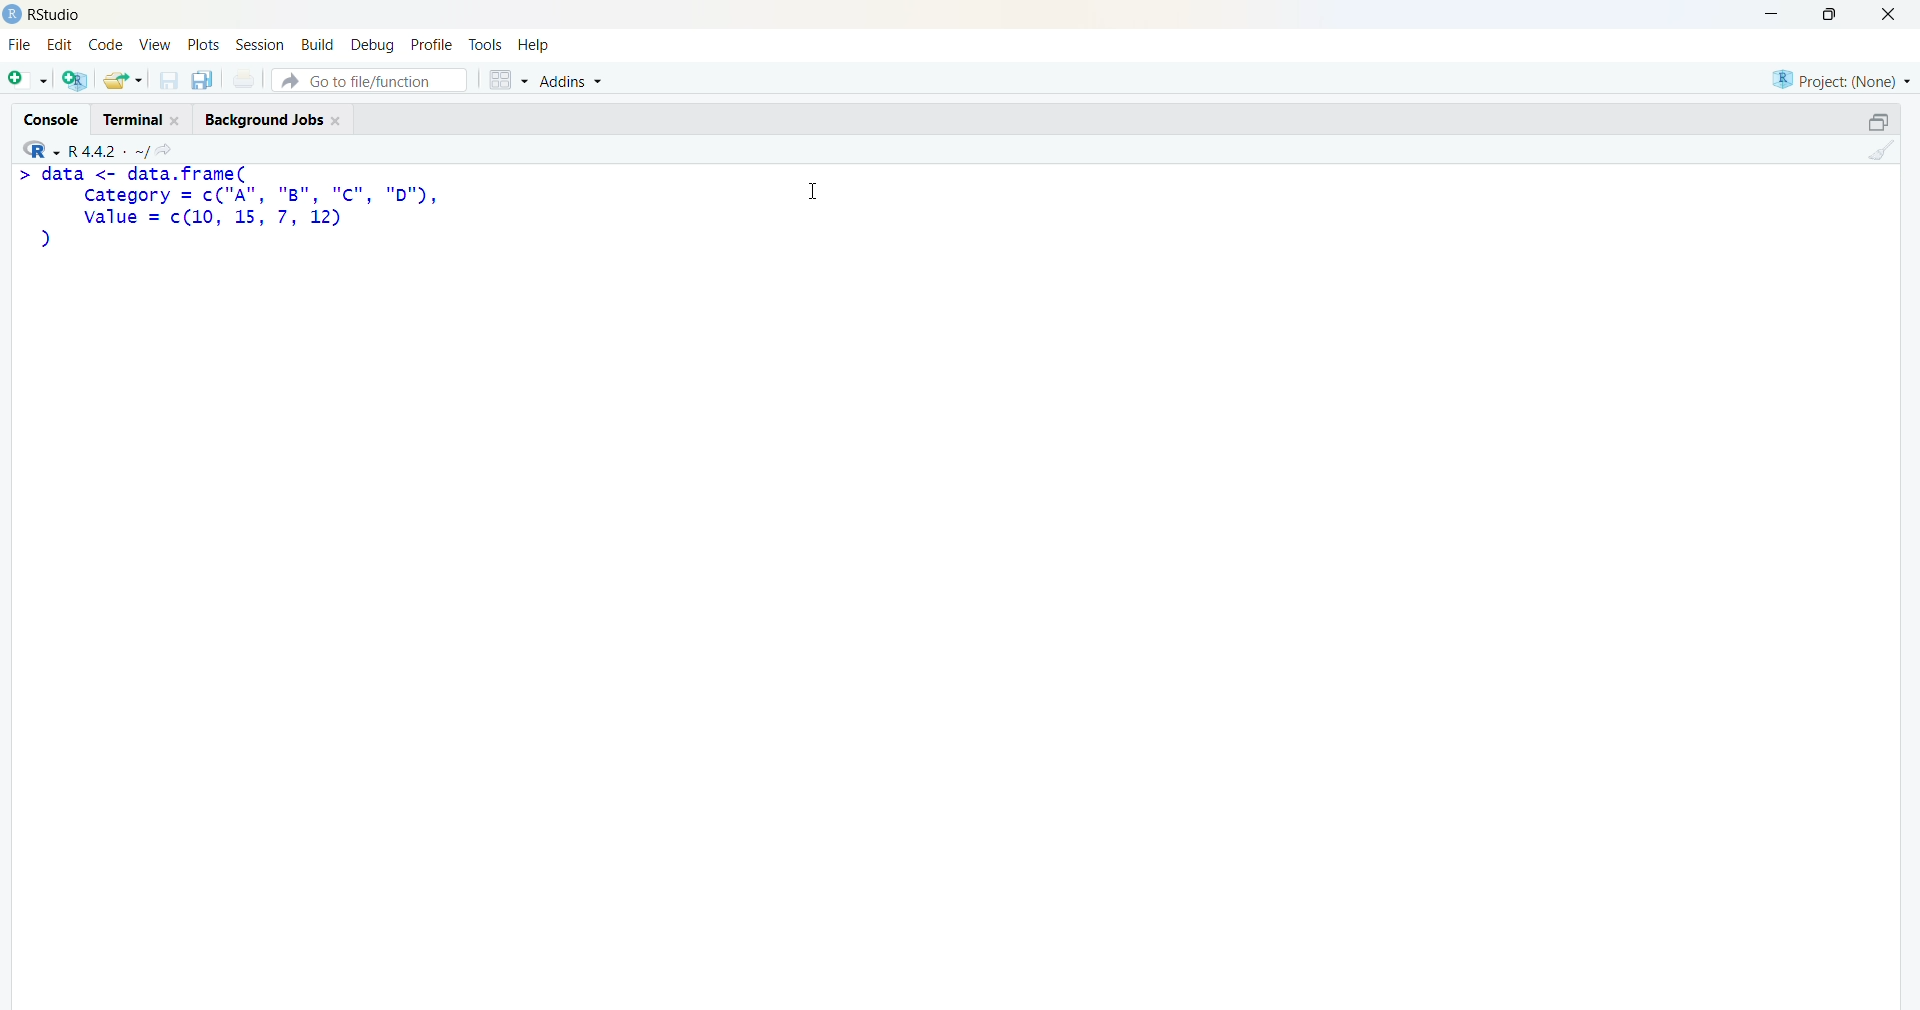  I want to click on maximize, so click(1878, 122).